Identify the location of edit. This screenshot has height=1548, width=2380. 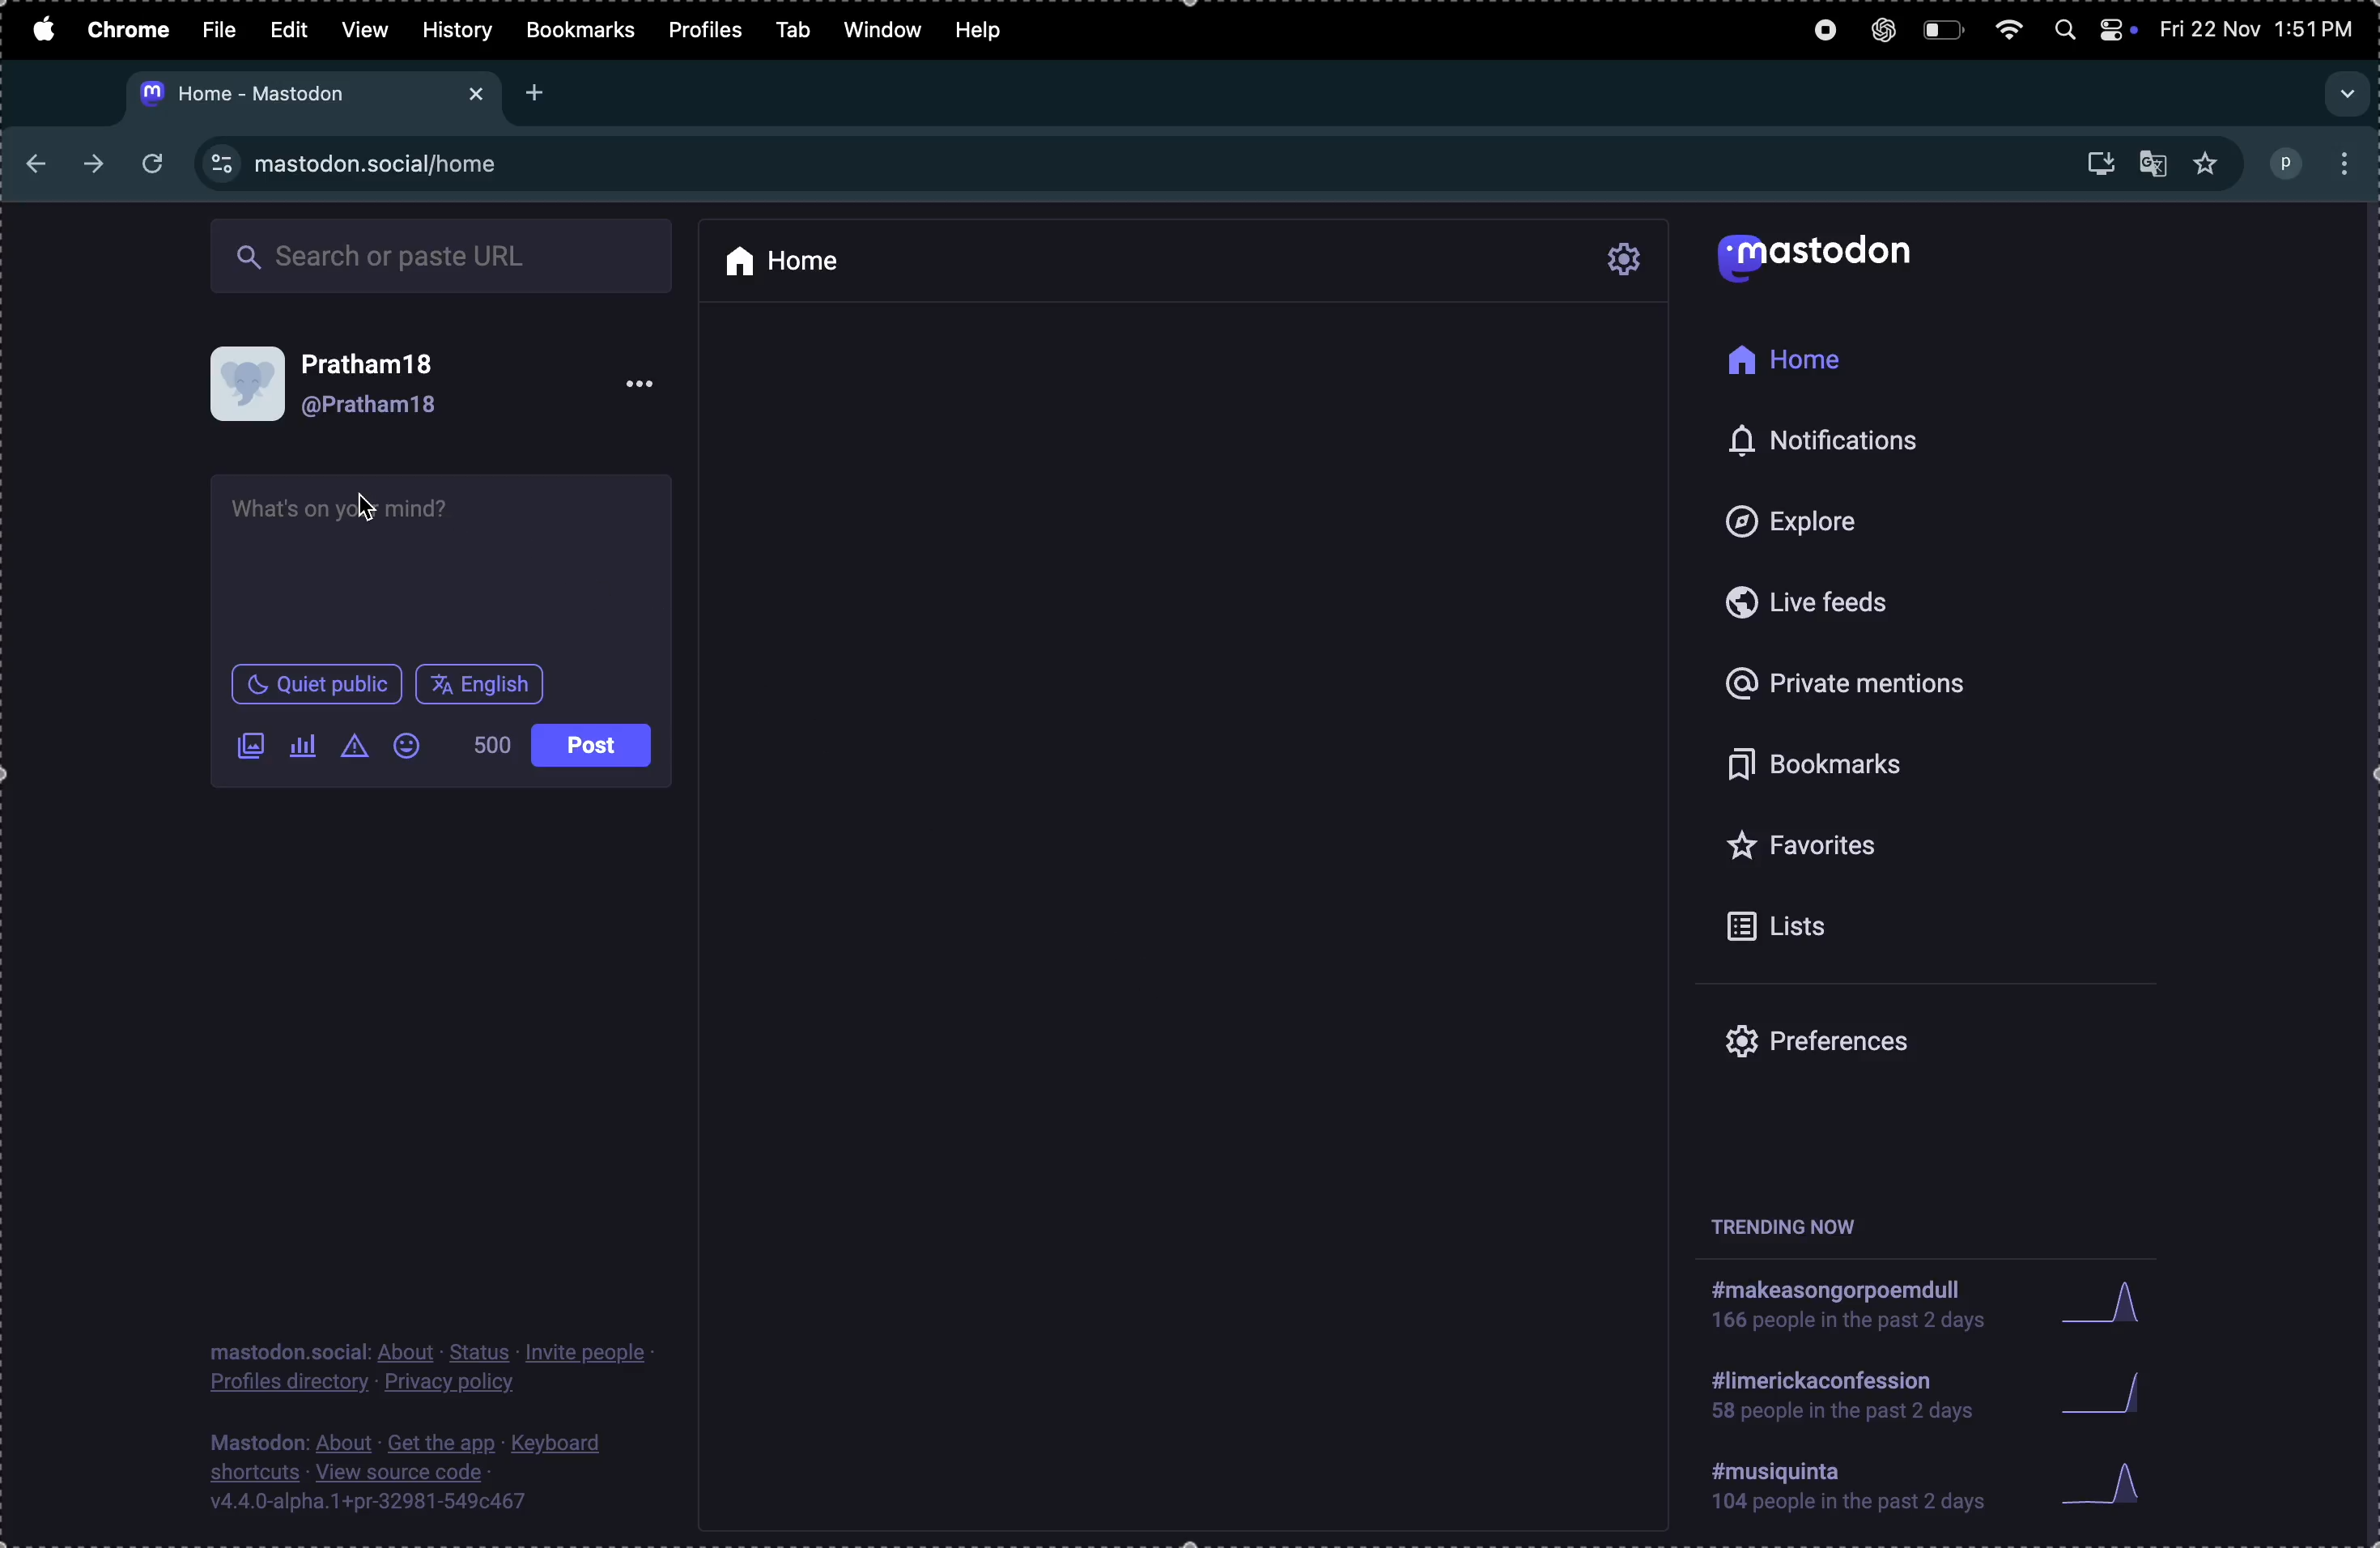
(291, 28).